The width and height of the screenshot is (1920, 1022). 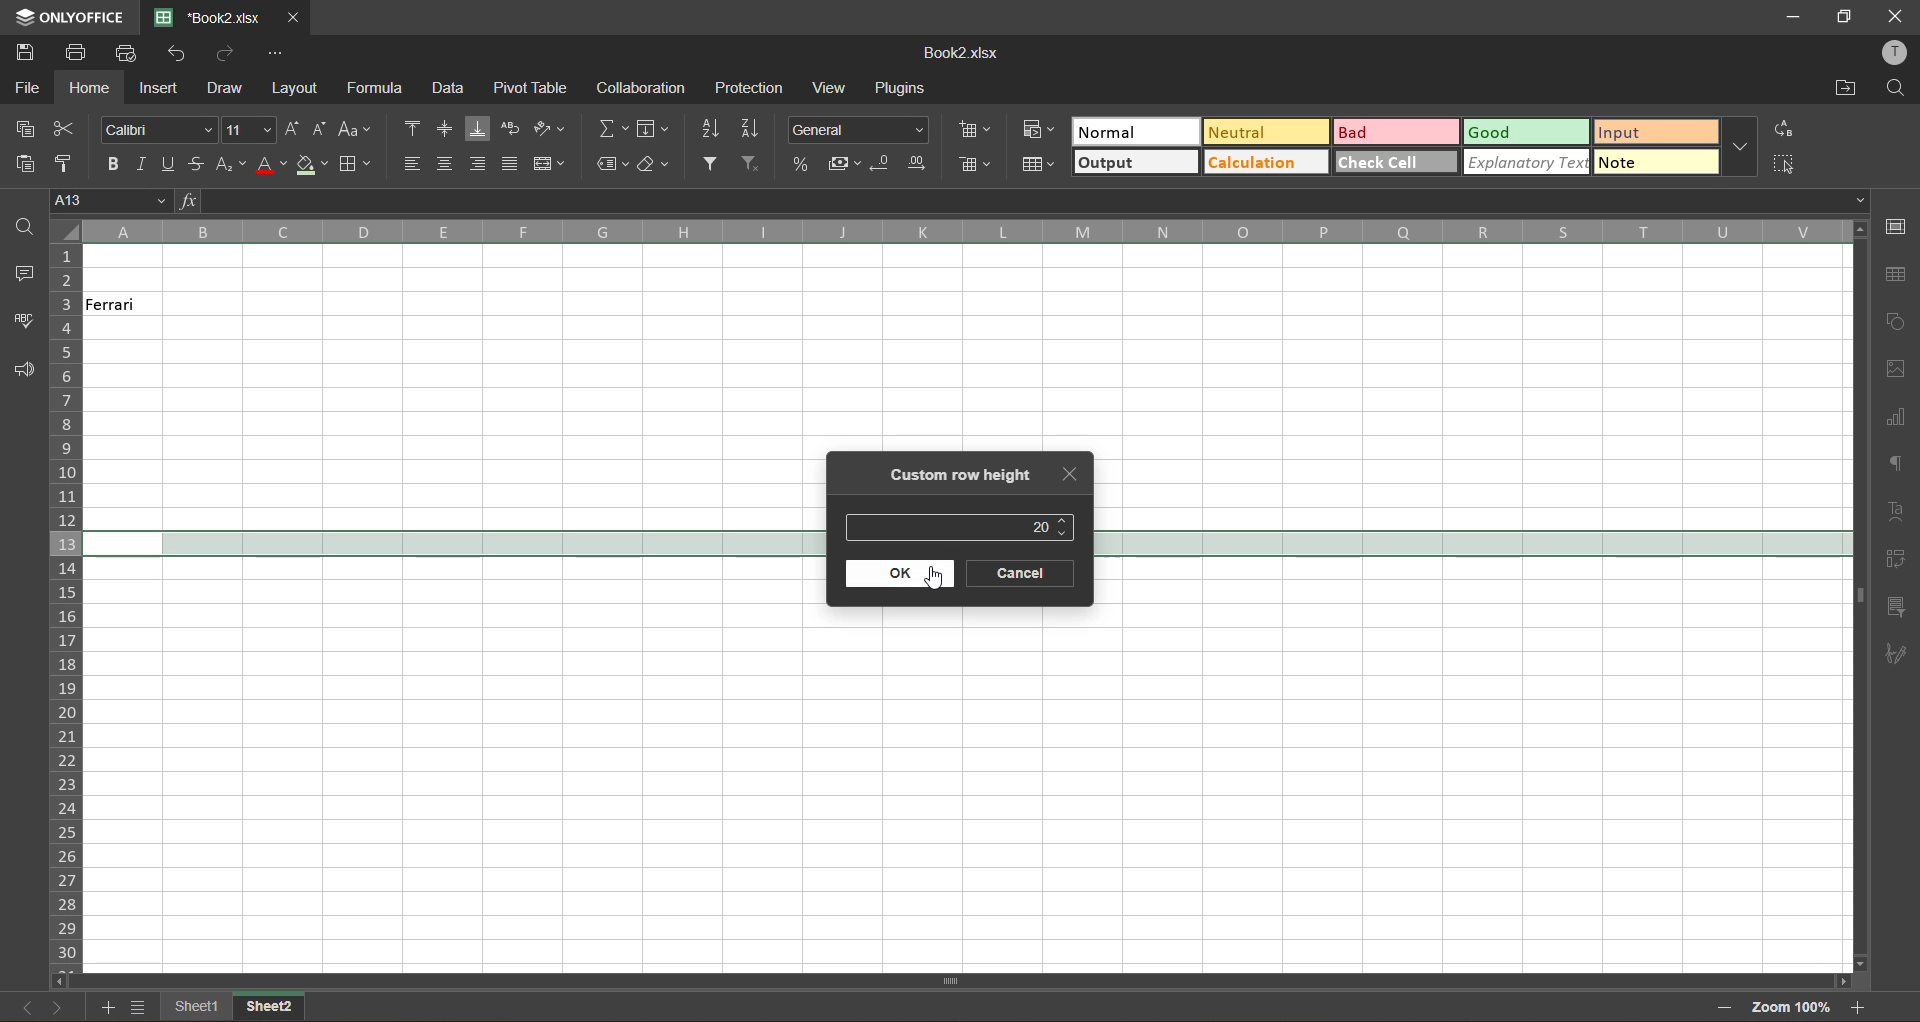 What do you see at coordinates (1653, 160) in the screenshot?
I see `note` at bounding box center [1653, 160].